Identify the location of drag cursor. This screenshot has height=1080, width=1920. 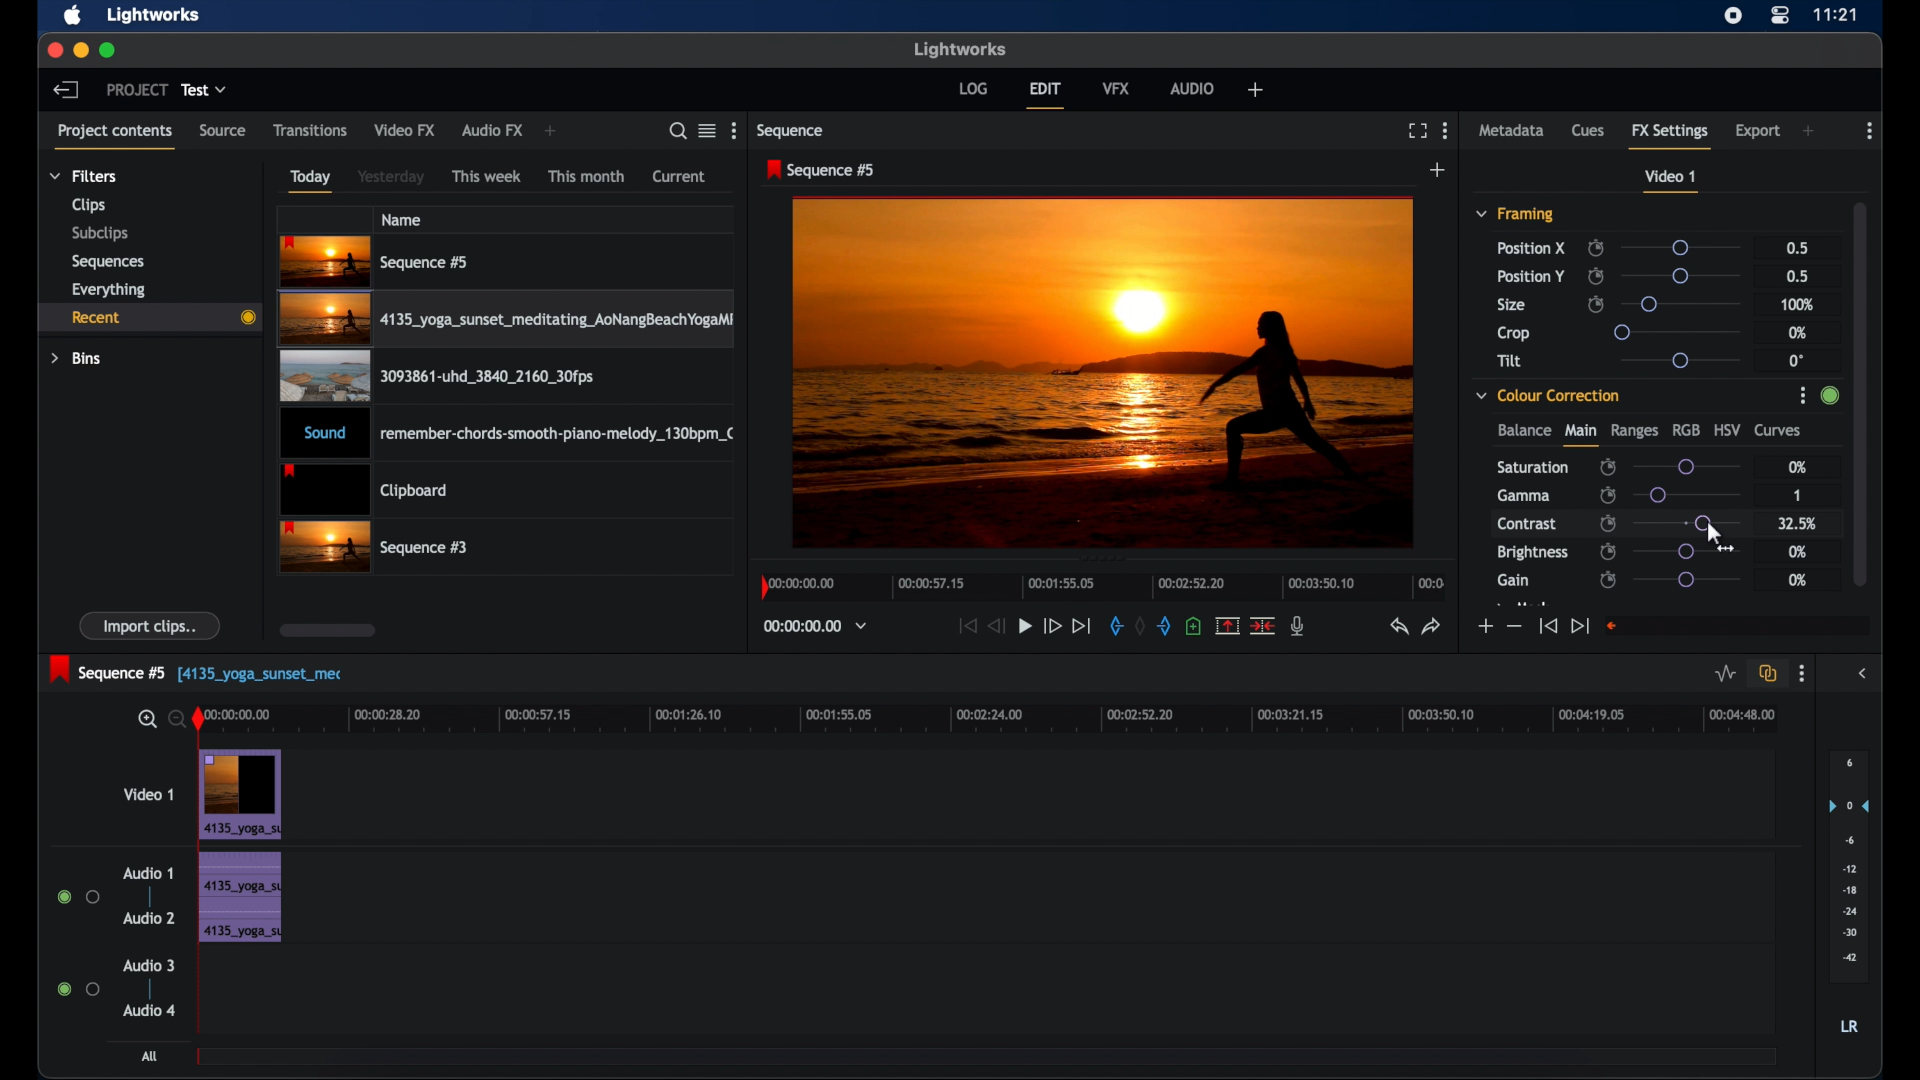
(1720, 539).